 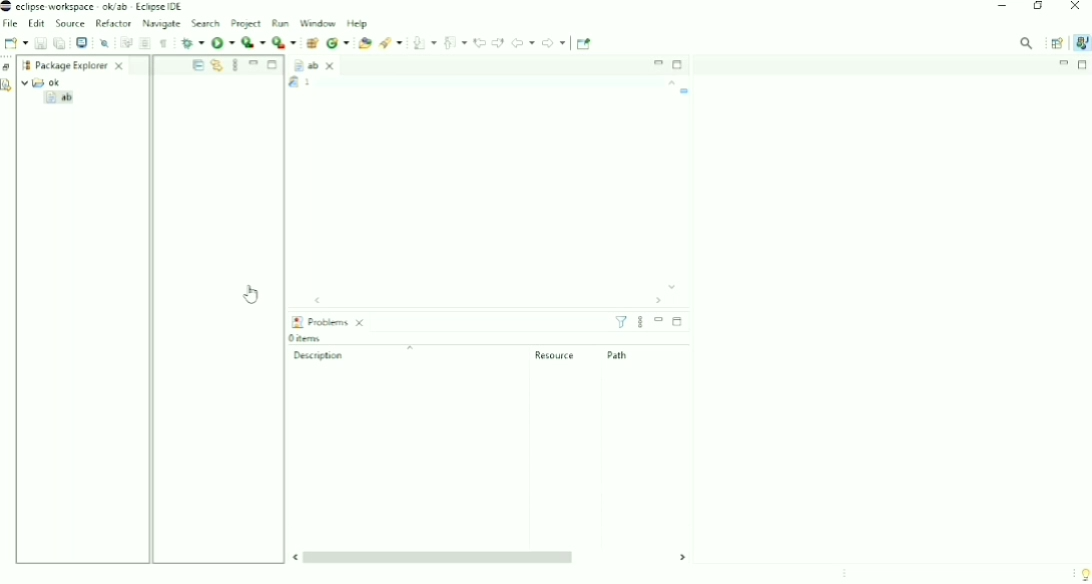 What do you see at coordinates (284, 42) in the screenshot?
I see `Run Last Tool` at bounding box center [284, 42].